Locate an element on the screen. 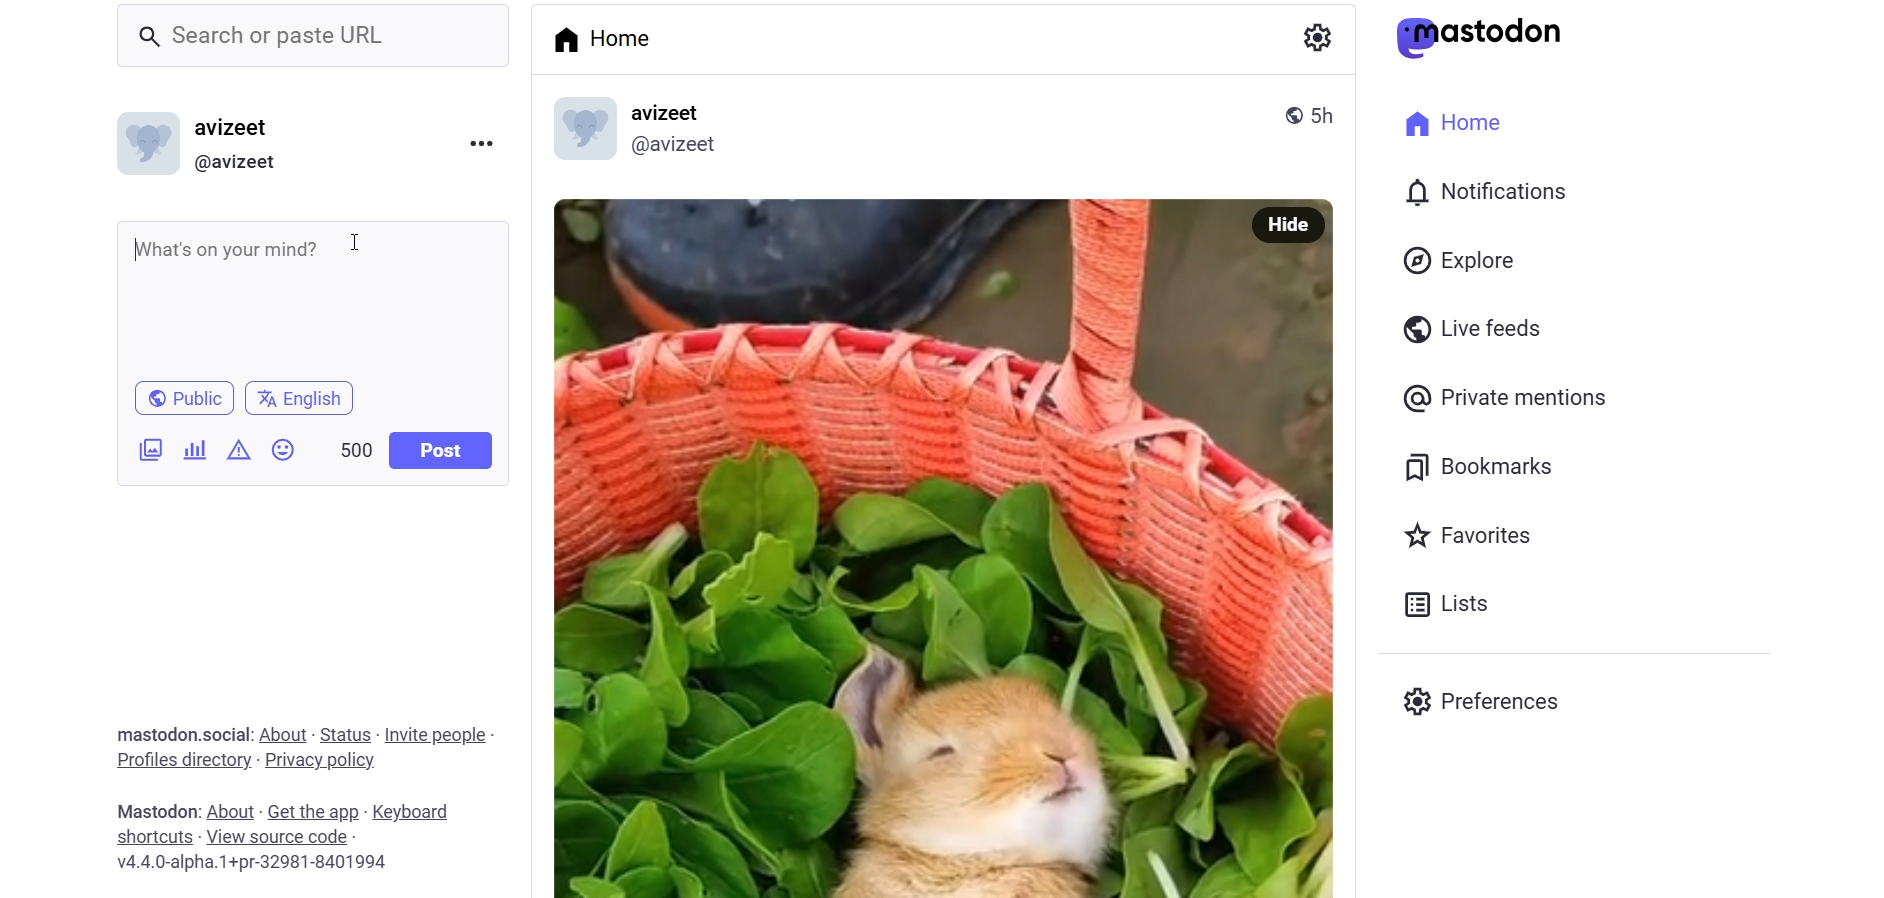 Image resolution: width=1884 pixels, height=898 pixels. text is located at coordinates (152, 733).